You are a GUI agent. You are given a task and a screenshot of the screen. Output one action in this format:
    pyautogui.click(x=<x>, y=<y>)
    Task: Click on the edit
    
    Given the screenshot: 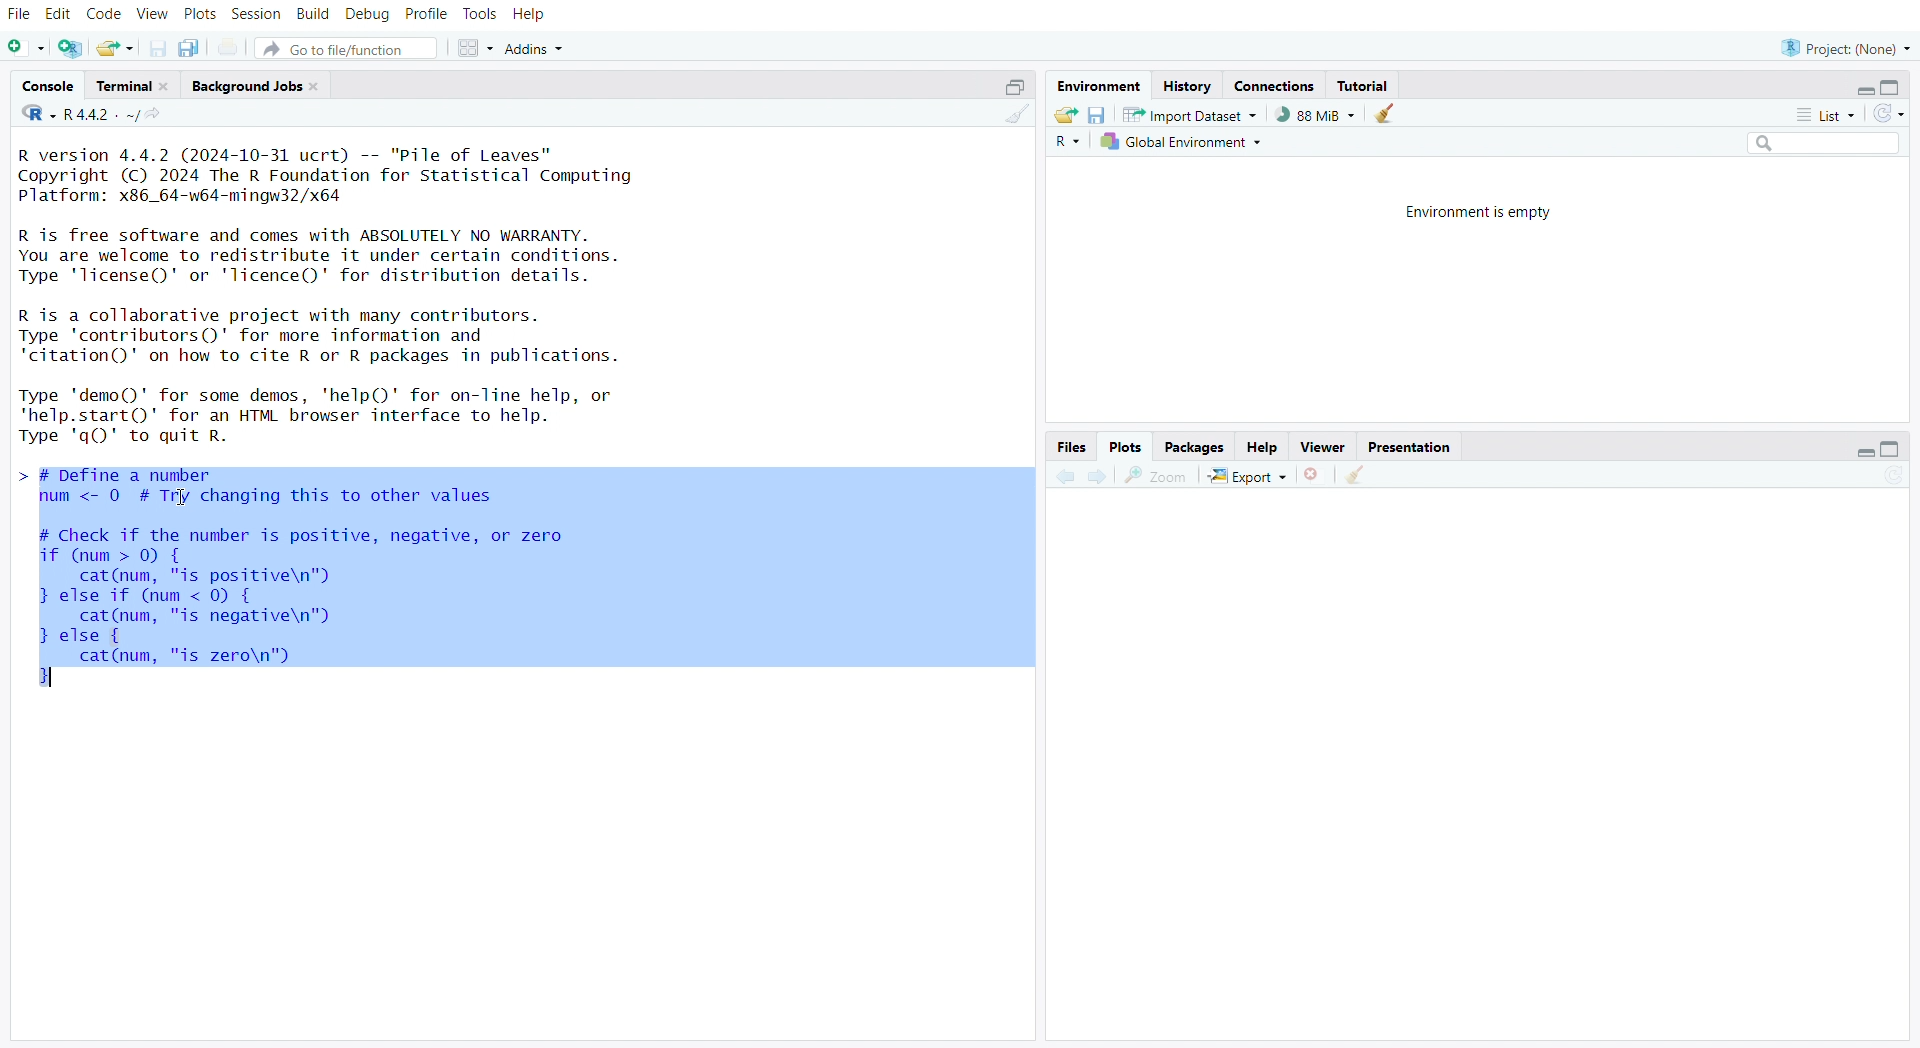 What is the action you would take?
    pyautogui.click(x=62, y=13)
    